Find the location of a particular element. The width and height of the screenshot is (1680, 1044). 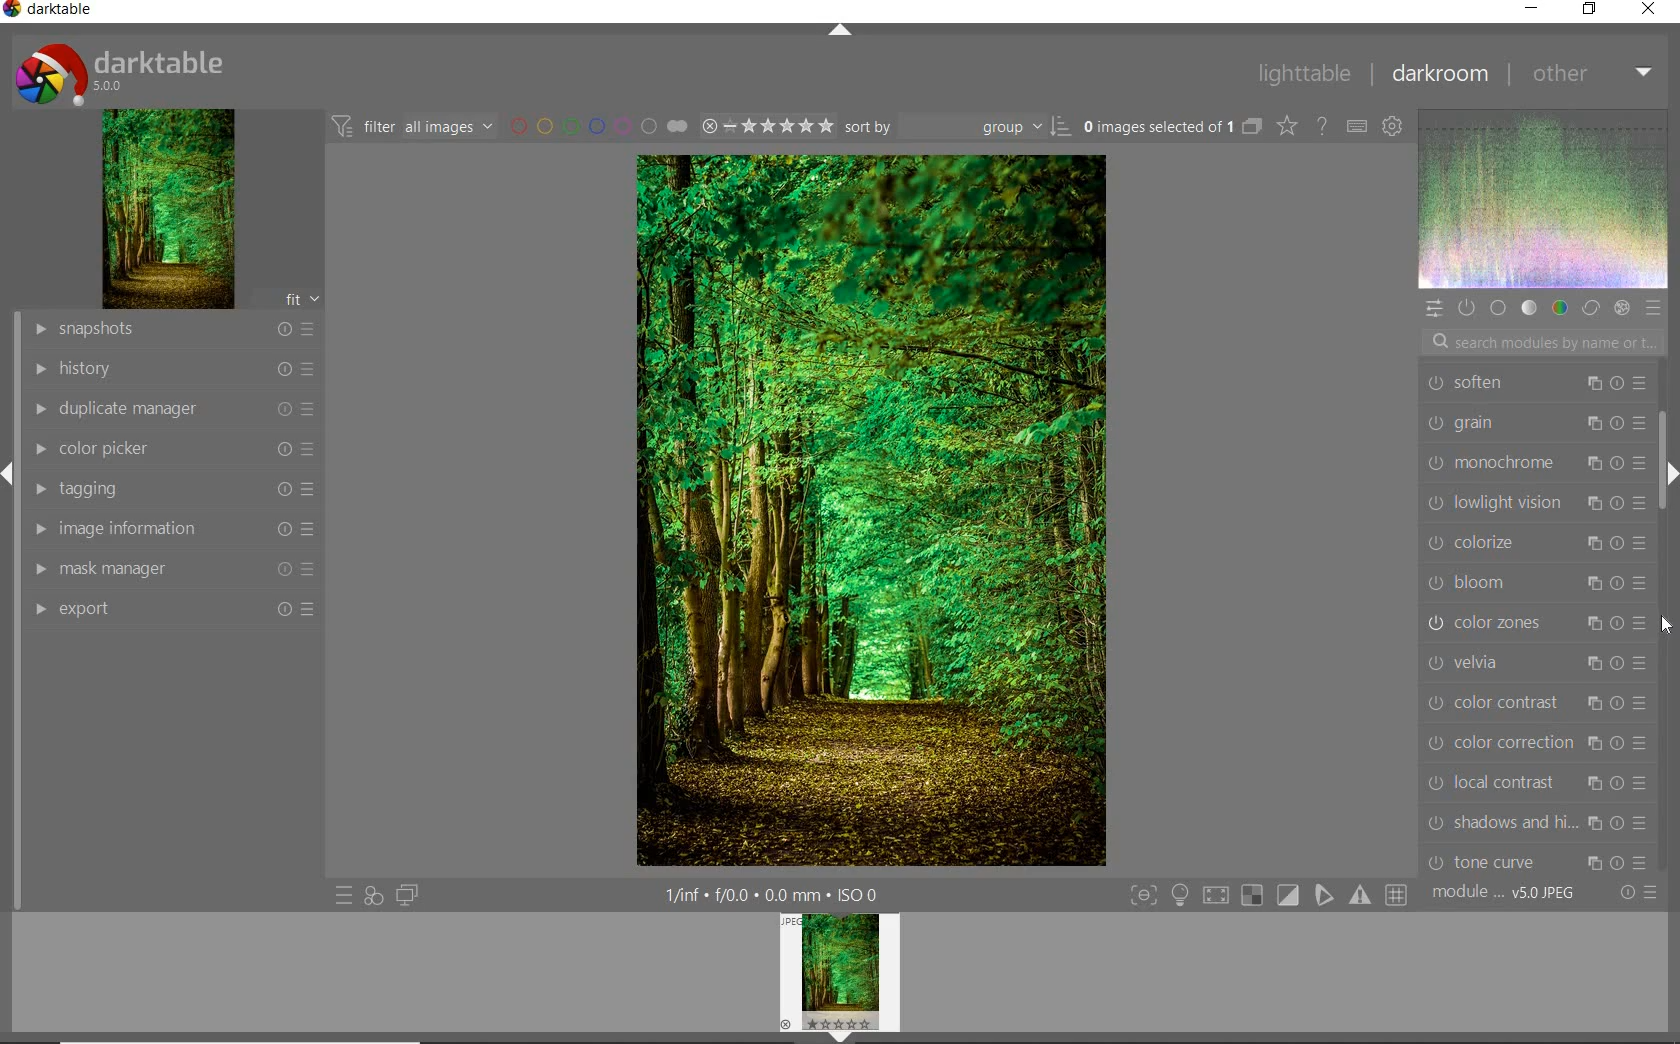

TAGGING is located at coordinates (172, 490).